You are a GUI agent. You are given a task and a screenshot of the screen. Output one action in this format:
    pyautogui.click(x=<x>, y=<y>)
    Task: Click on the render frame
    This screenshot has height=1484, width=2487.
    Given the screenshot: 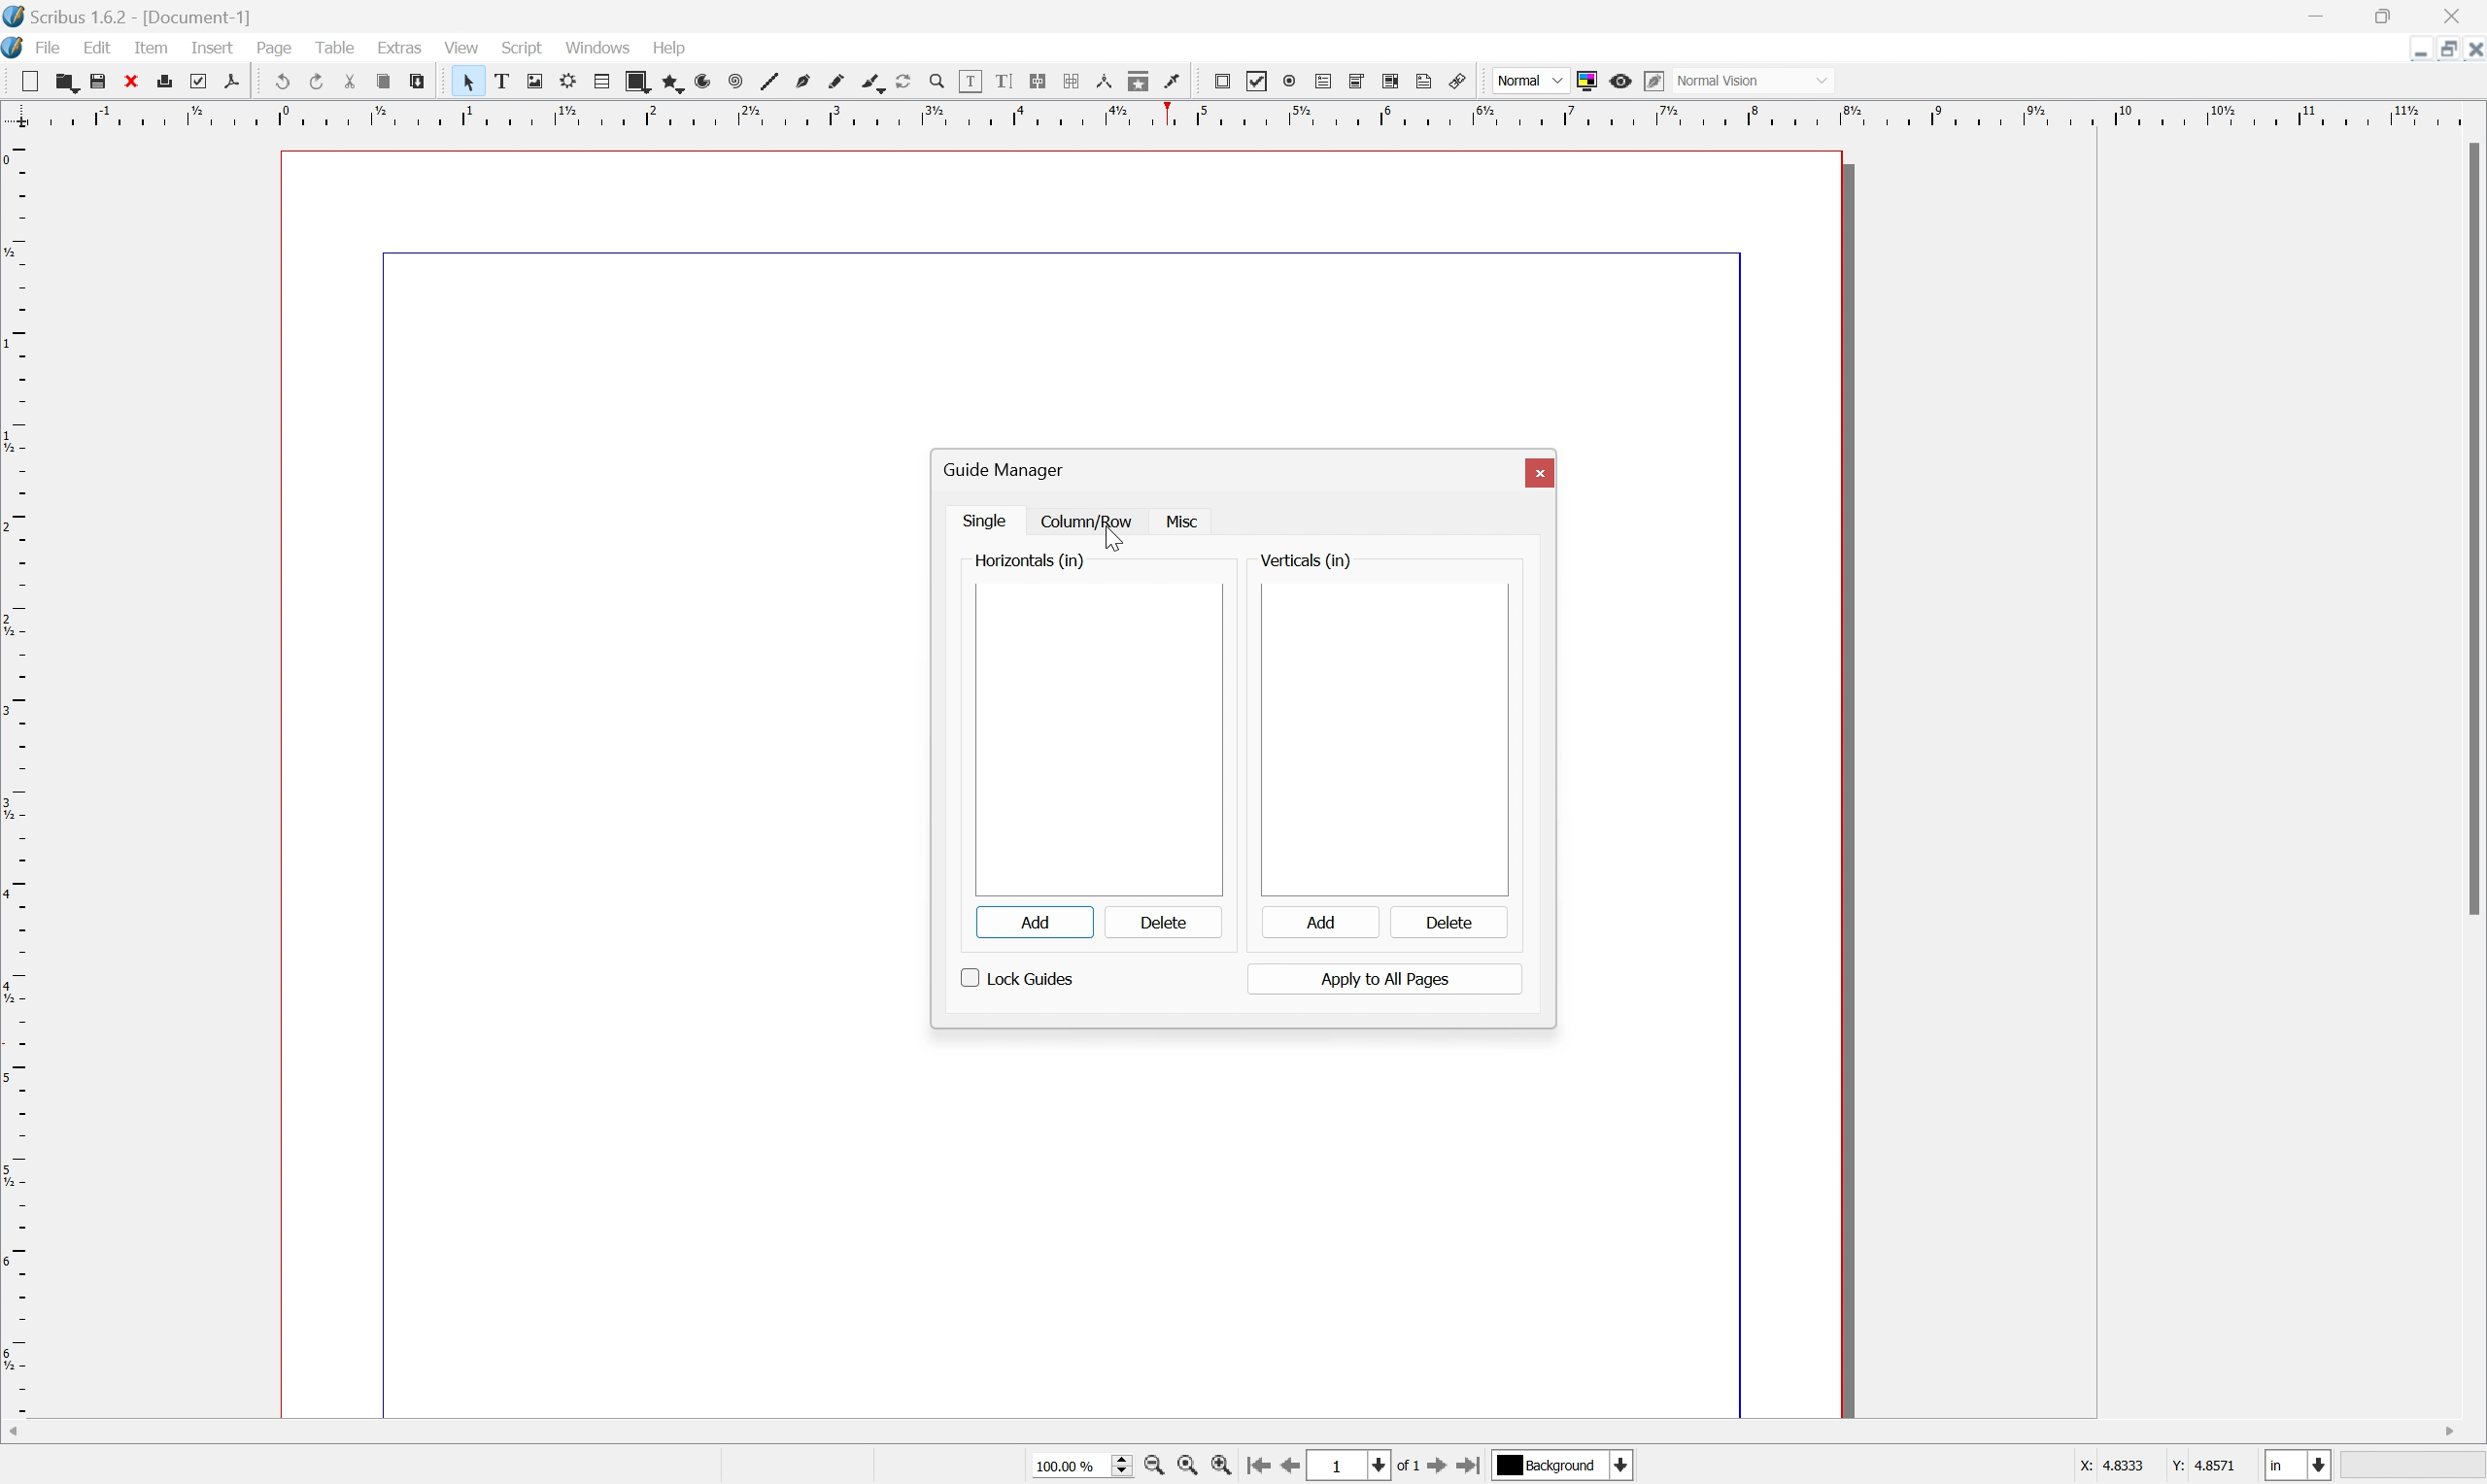 What is the action you would take?
    pyautogui.click(x=568, y=83)
    